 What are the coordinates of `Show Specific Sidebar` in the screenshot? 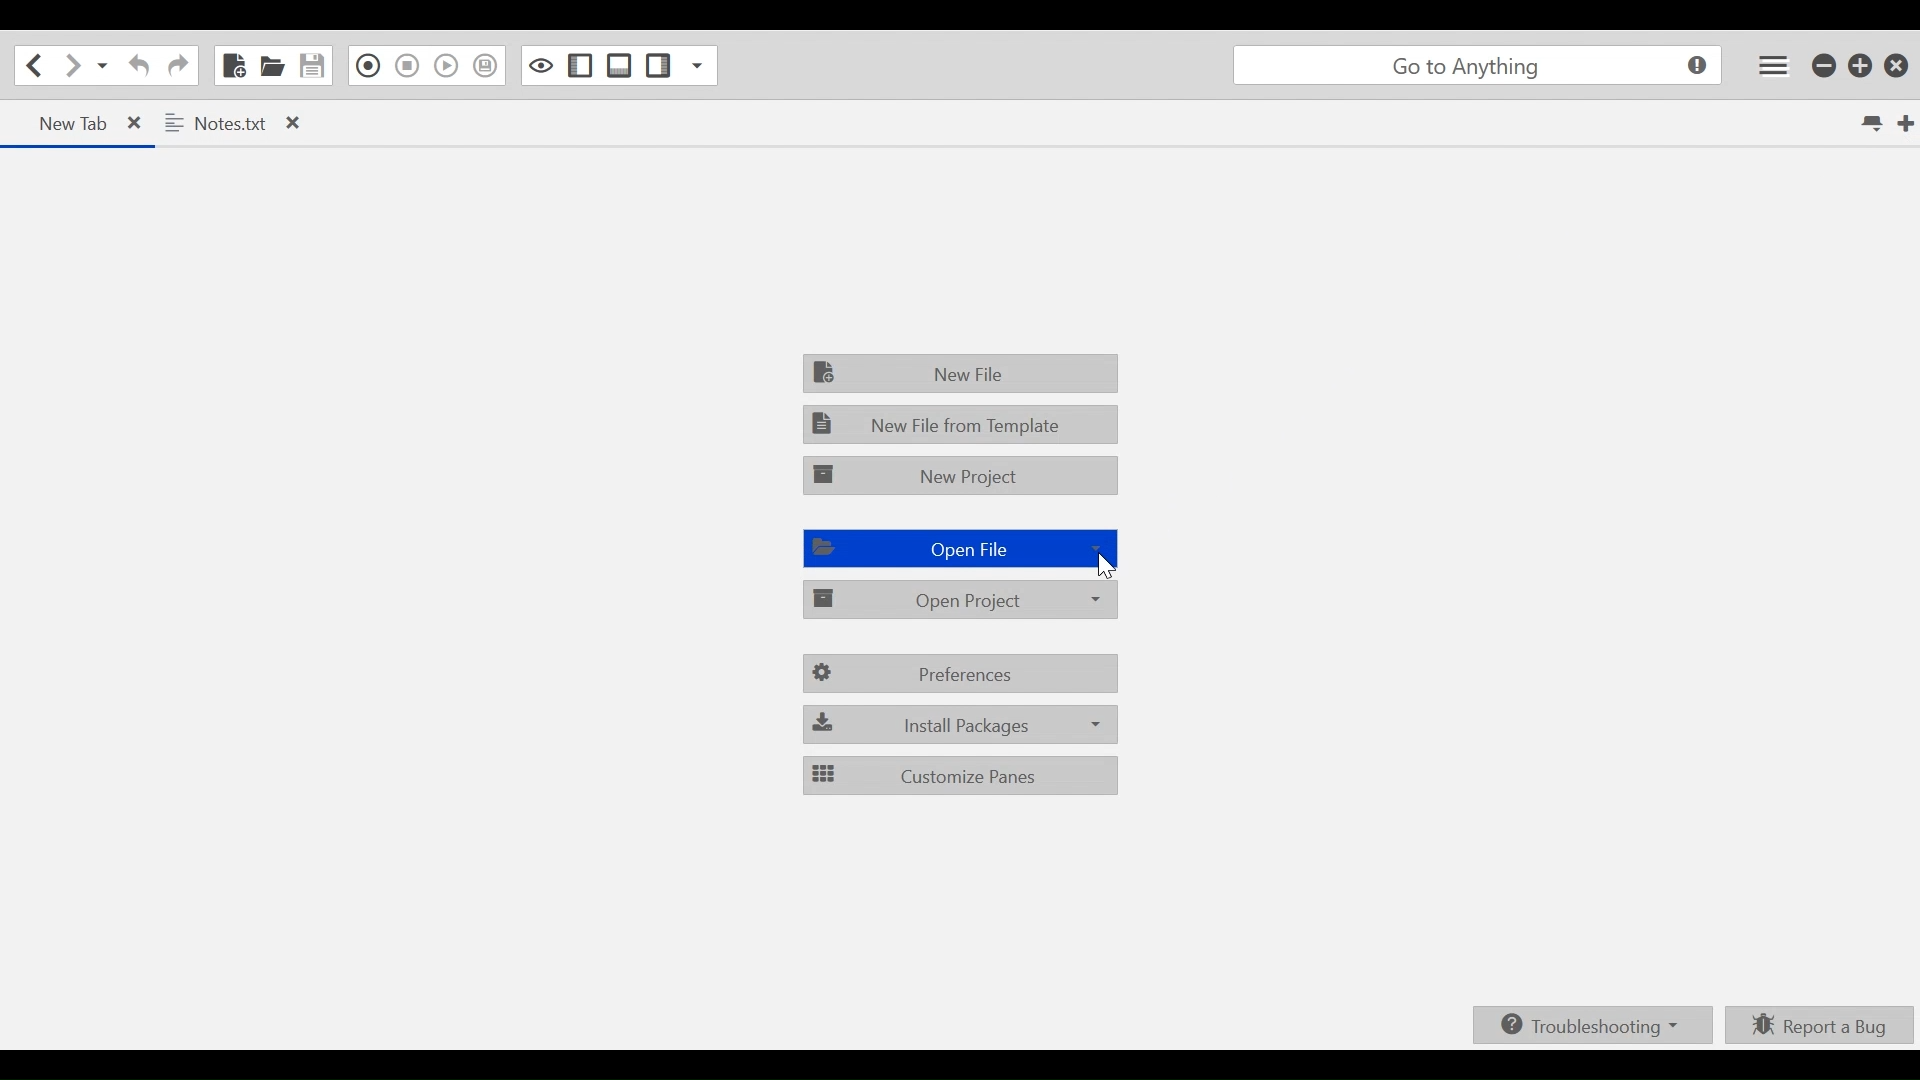 It's located at (705, 65).